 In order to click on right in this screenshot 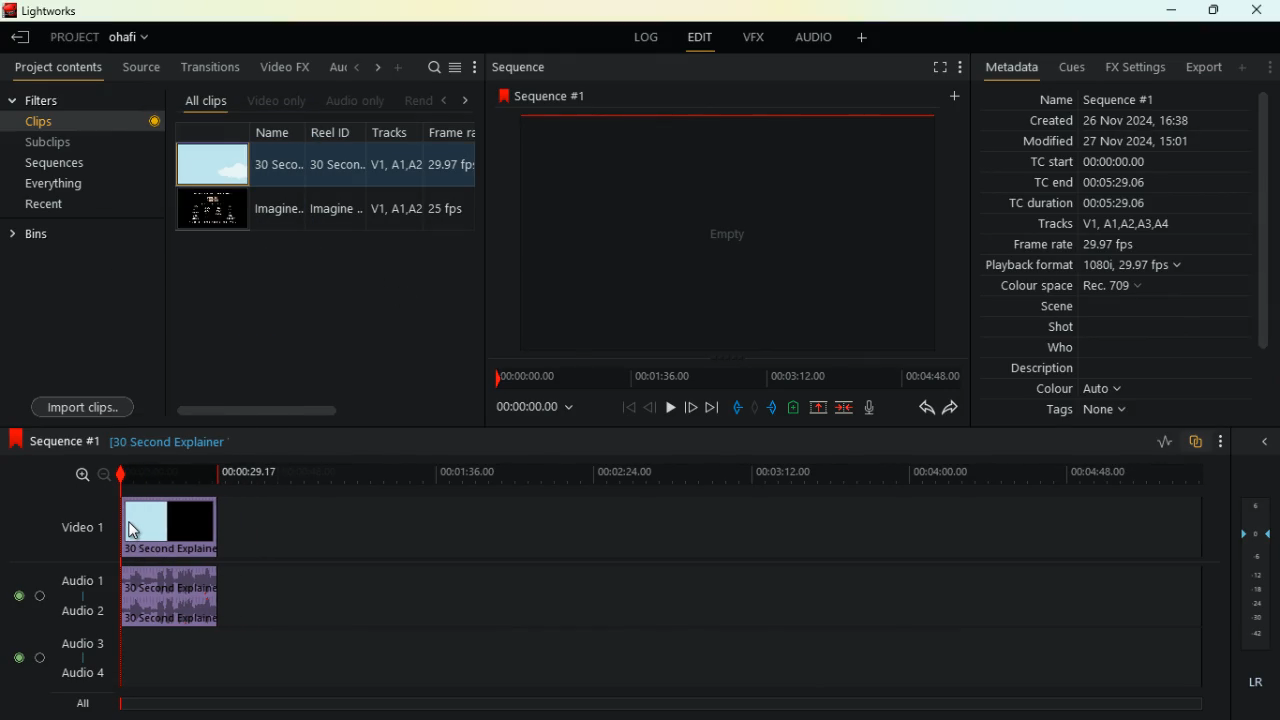, I will do `click(377, 68)`.